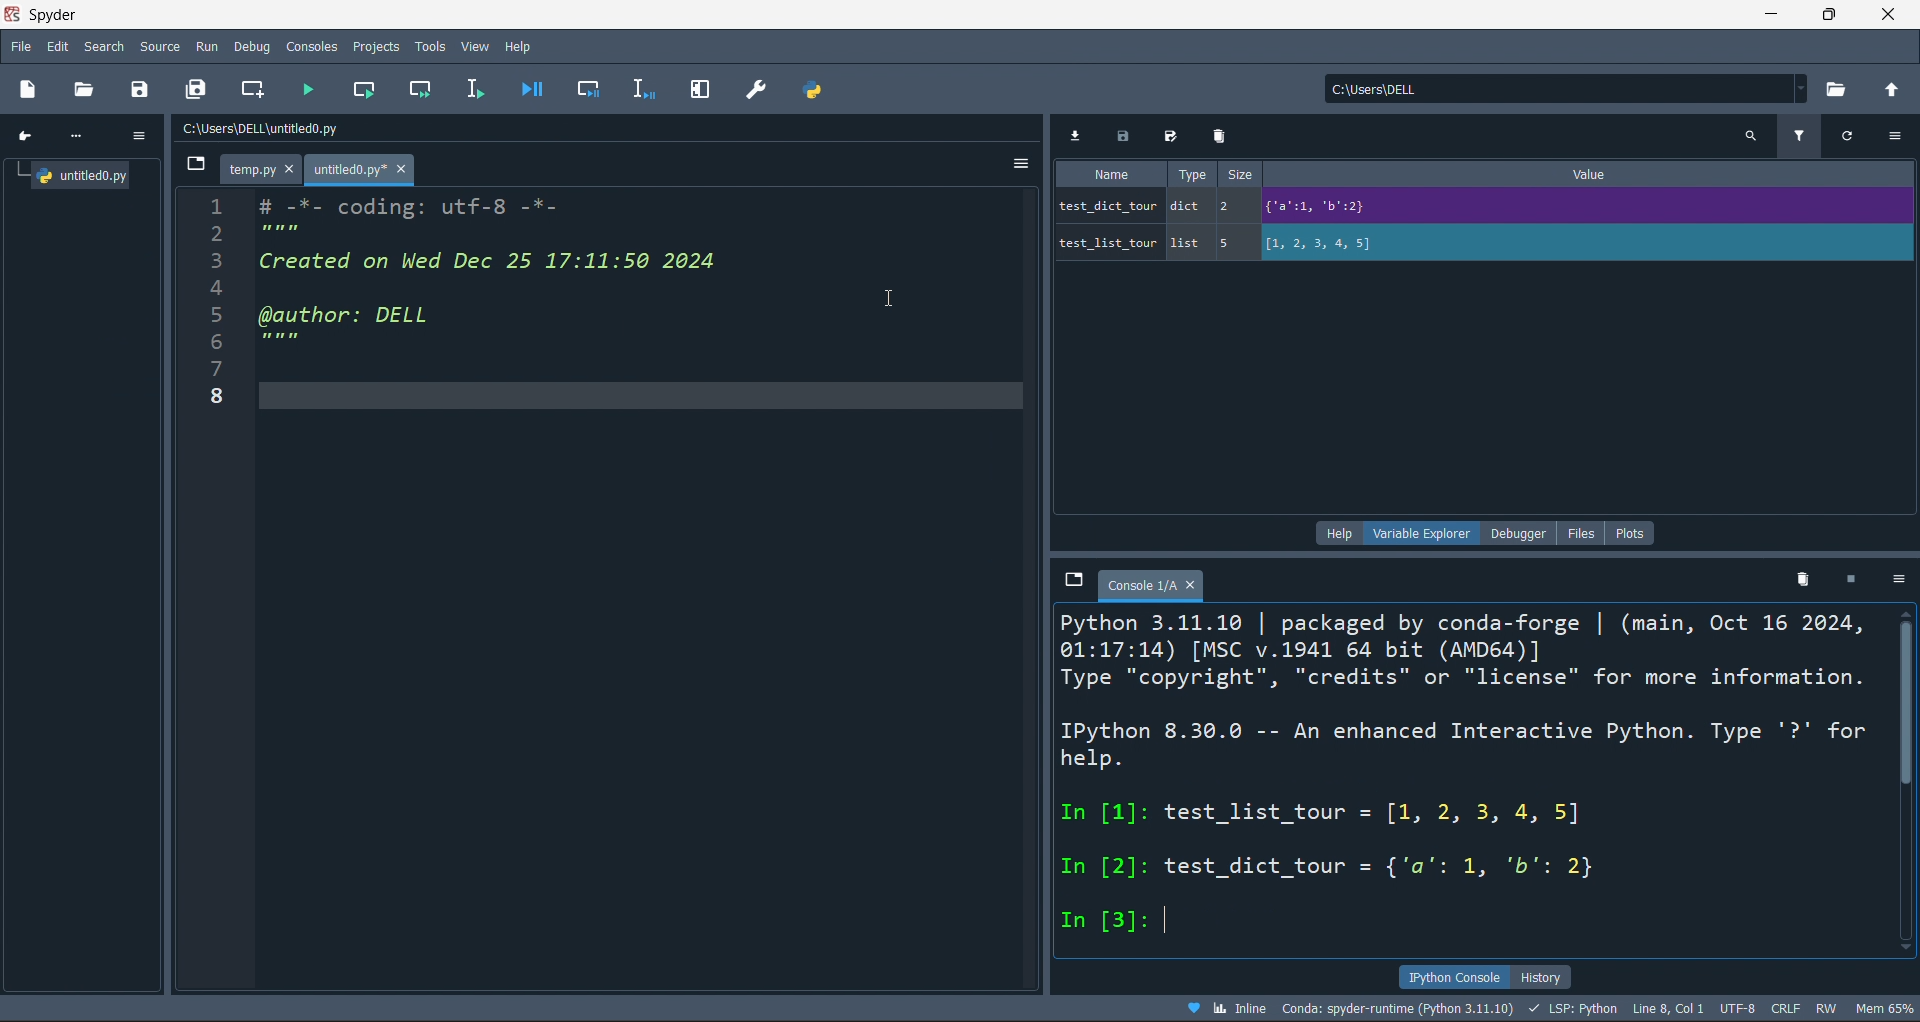 This screenshot has height=1022, width=1920. Describe the element at coordinates (1024, 163) in the screenshot. I see `more options` at that location.